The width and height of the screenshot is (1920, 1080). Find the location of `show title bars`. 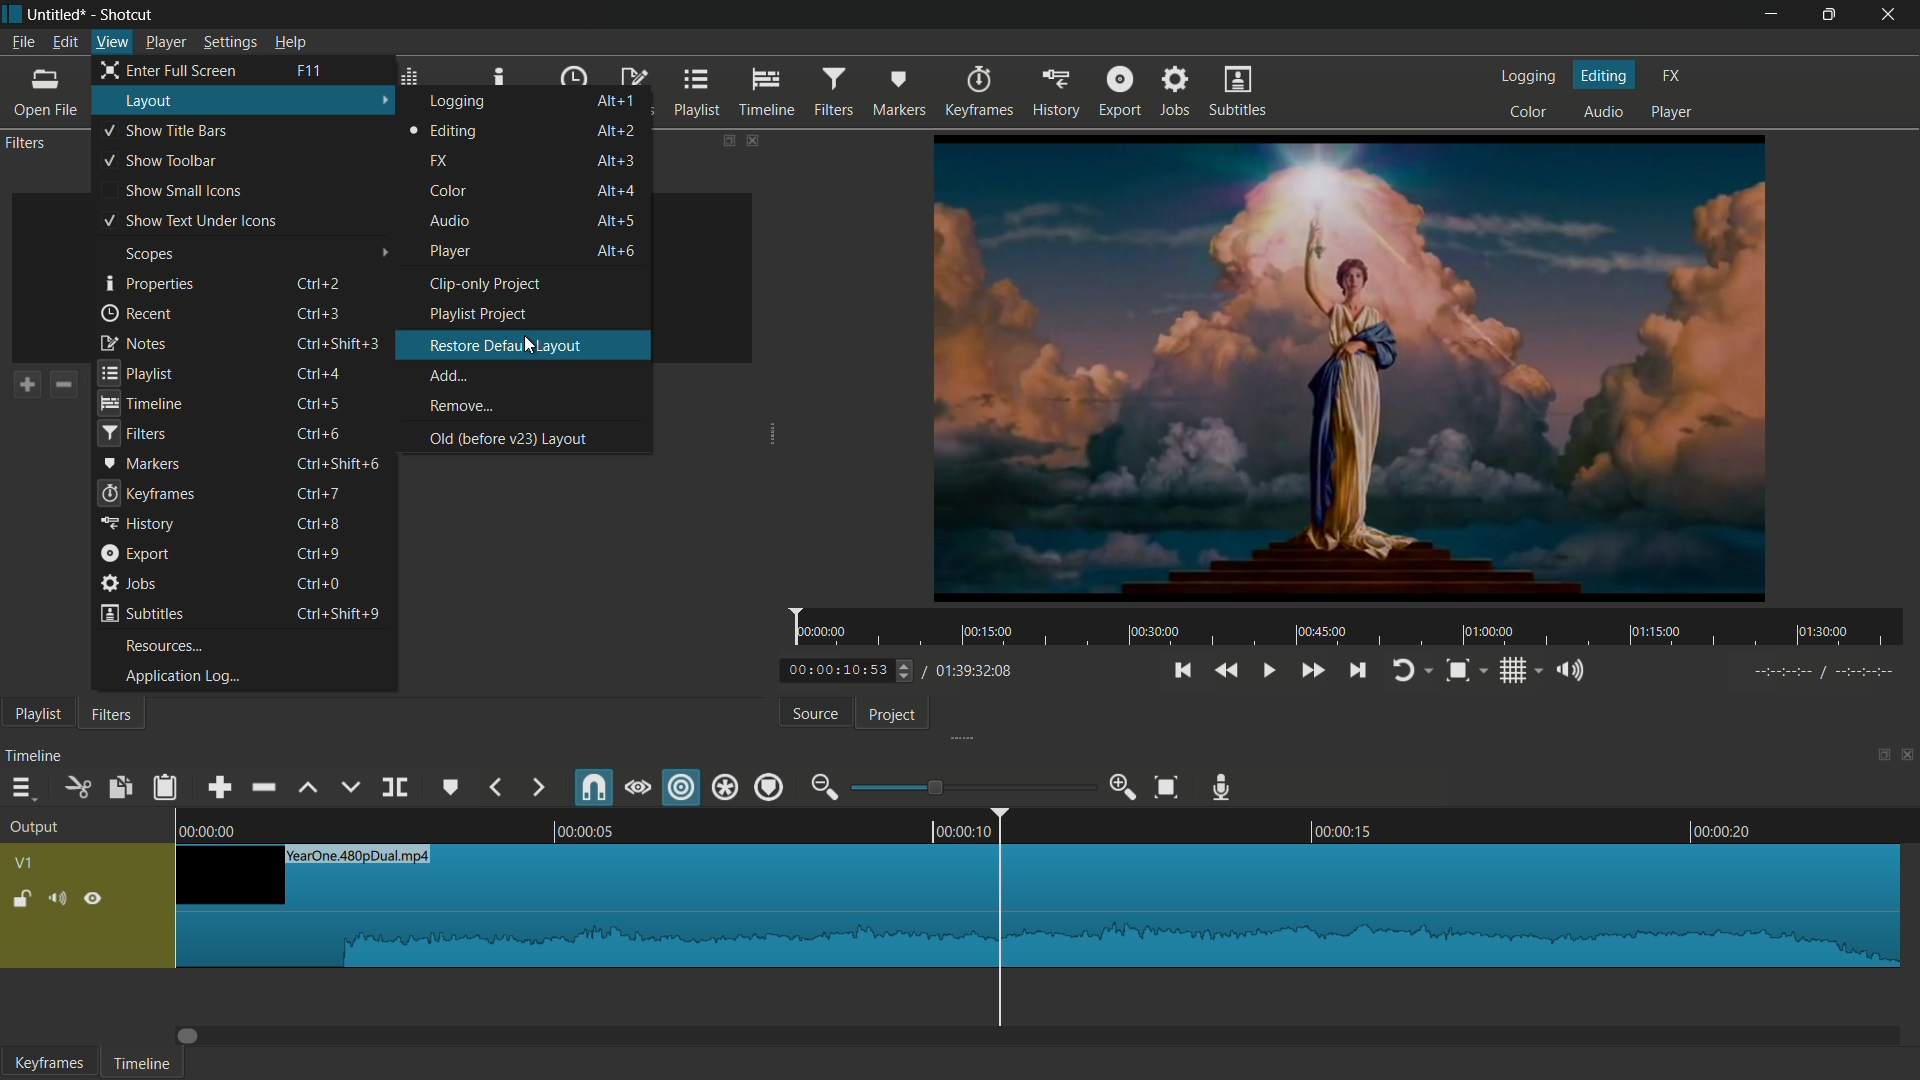

show title bars is located at coordinates (165, 129).